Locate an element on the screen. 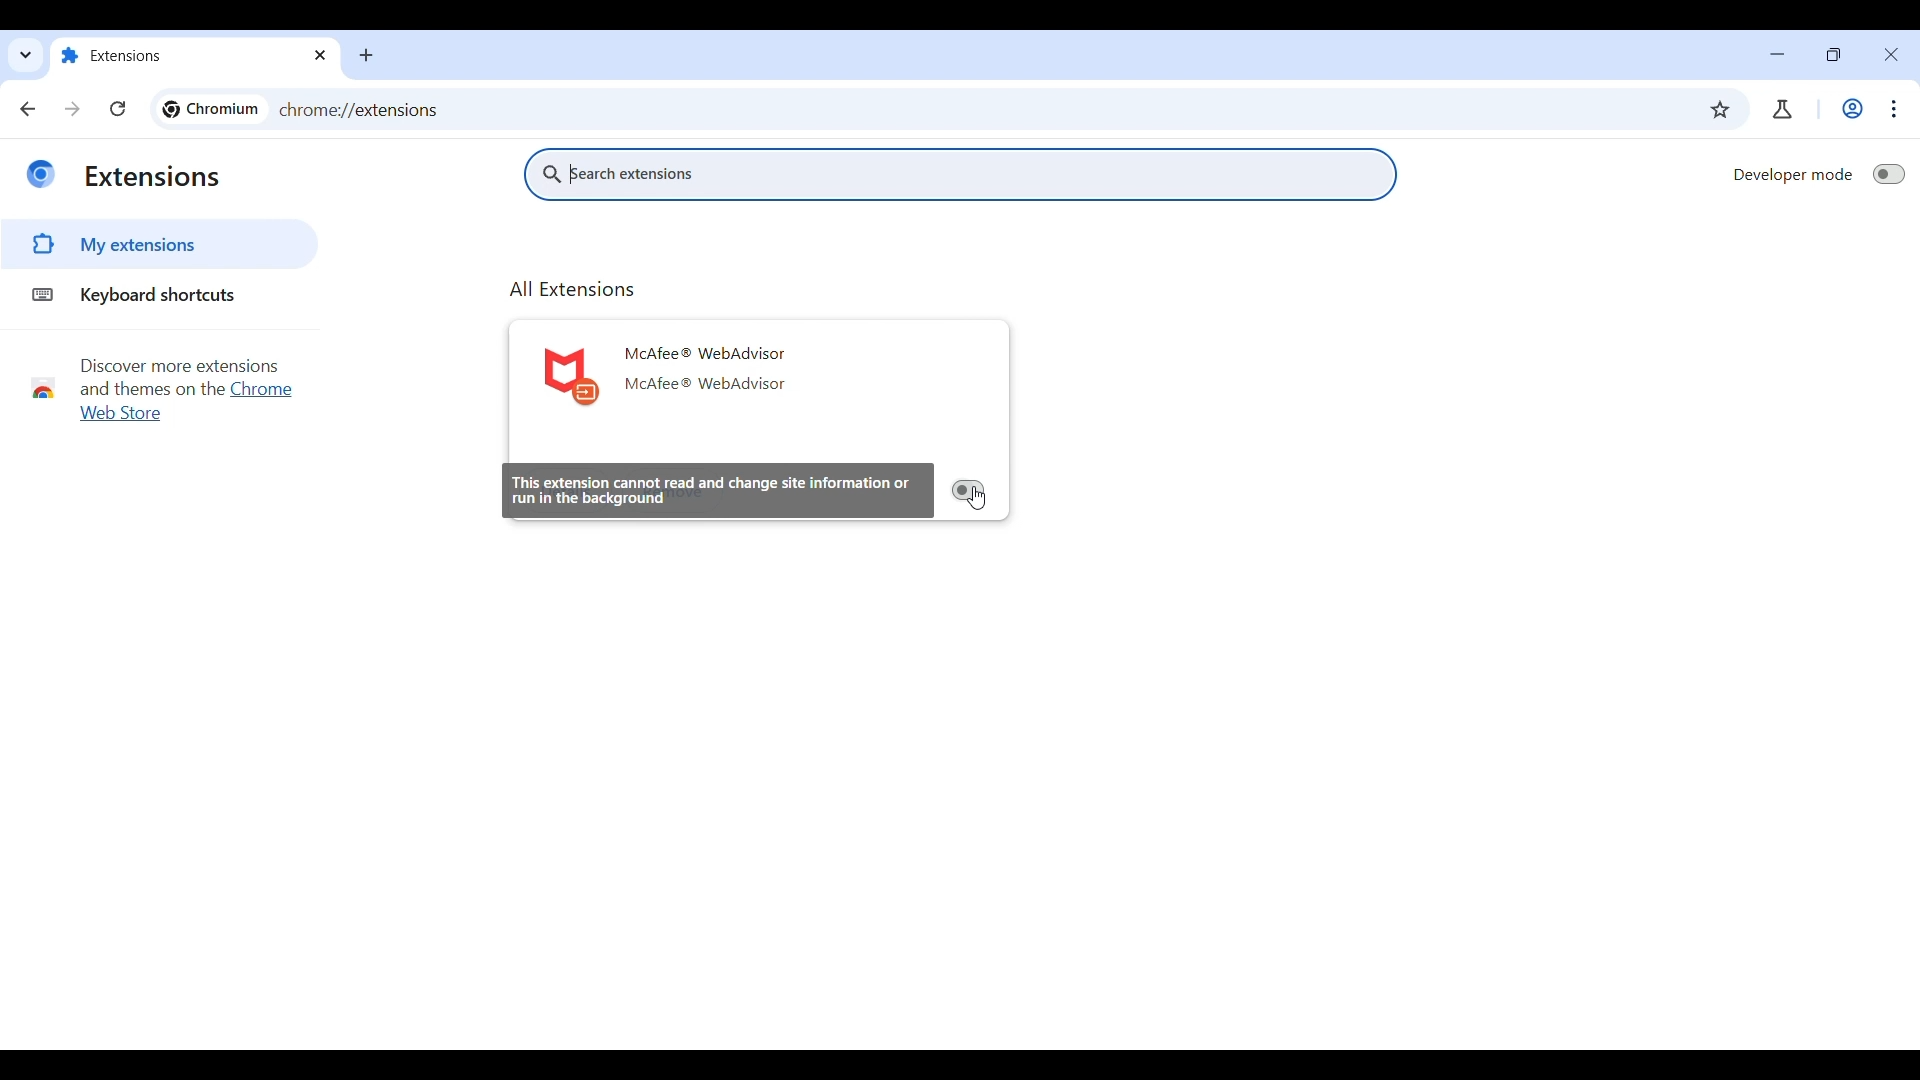 This screenshot has height=1080, width=1920. Extensions is located at coordinates (181, 57).